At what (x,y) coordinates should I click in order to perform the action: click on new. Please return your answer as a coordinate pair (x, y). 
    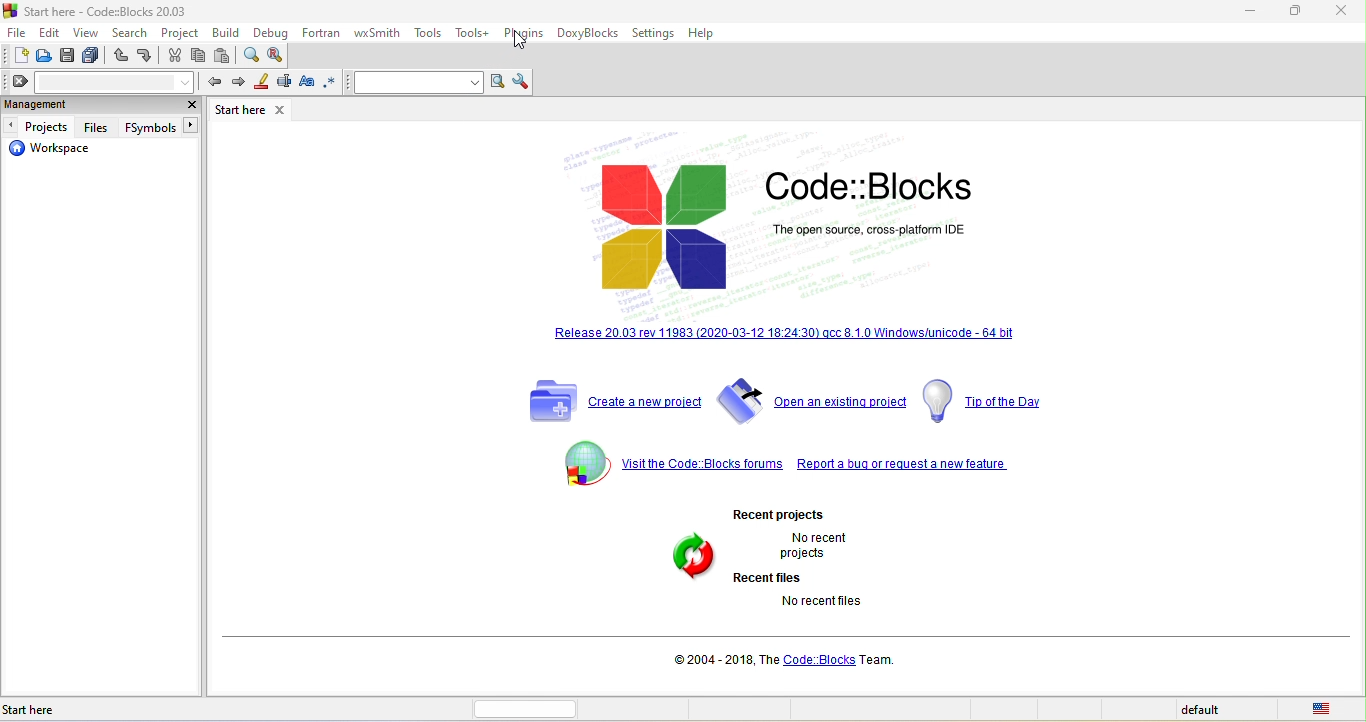
    Looking at the image, I should click on (16, 55).